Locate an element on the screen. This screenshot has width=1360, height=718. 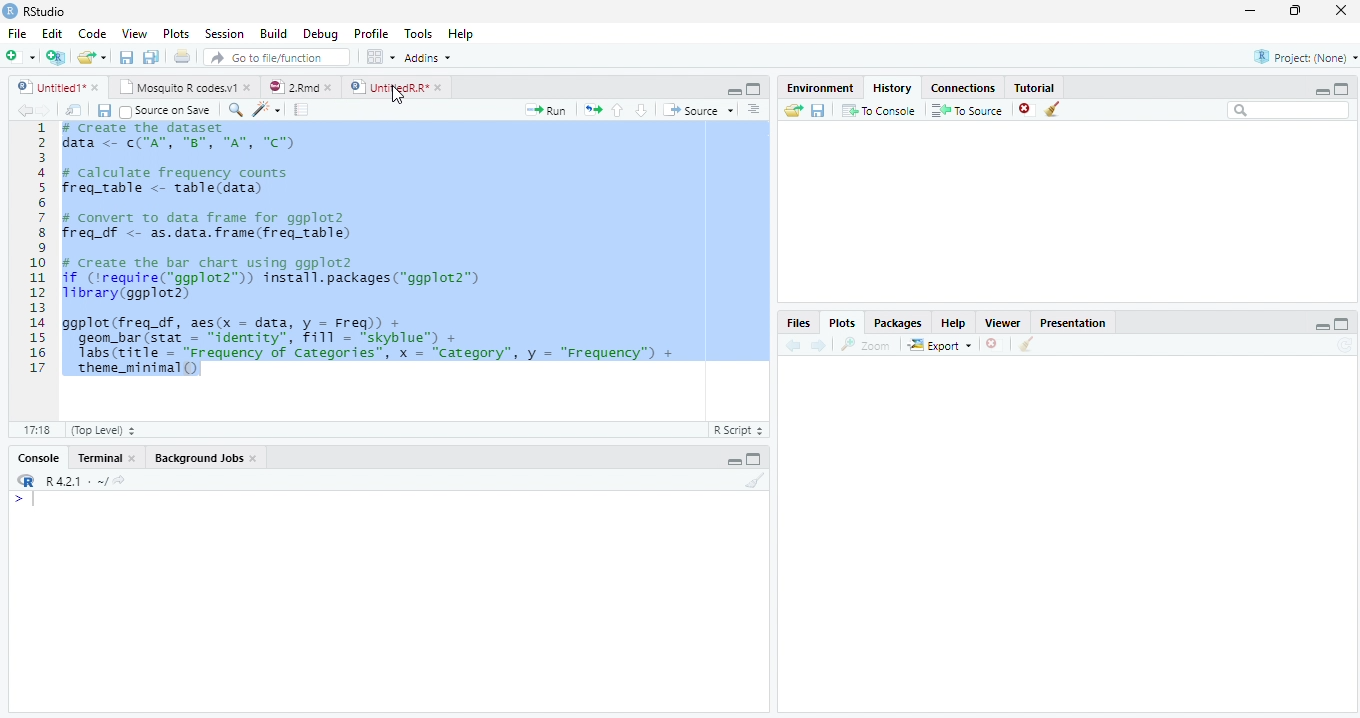
Zoom is located at coordinates (867, 347).